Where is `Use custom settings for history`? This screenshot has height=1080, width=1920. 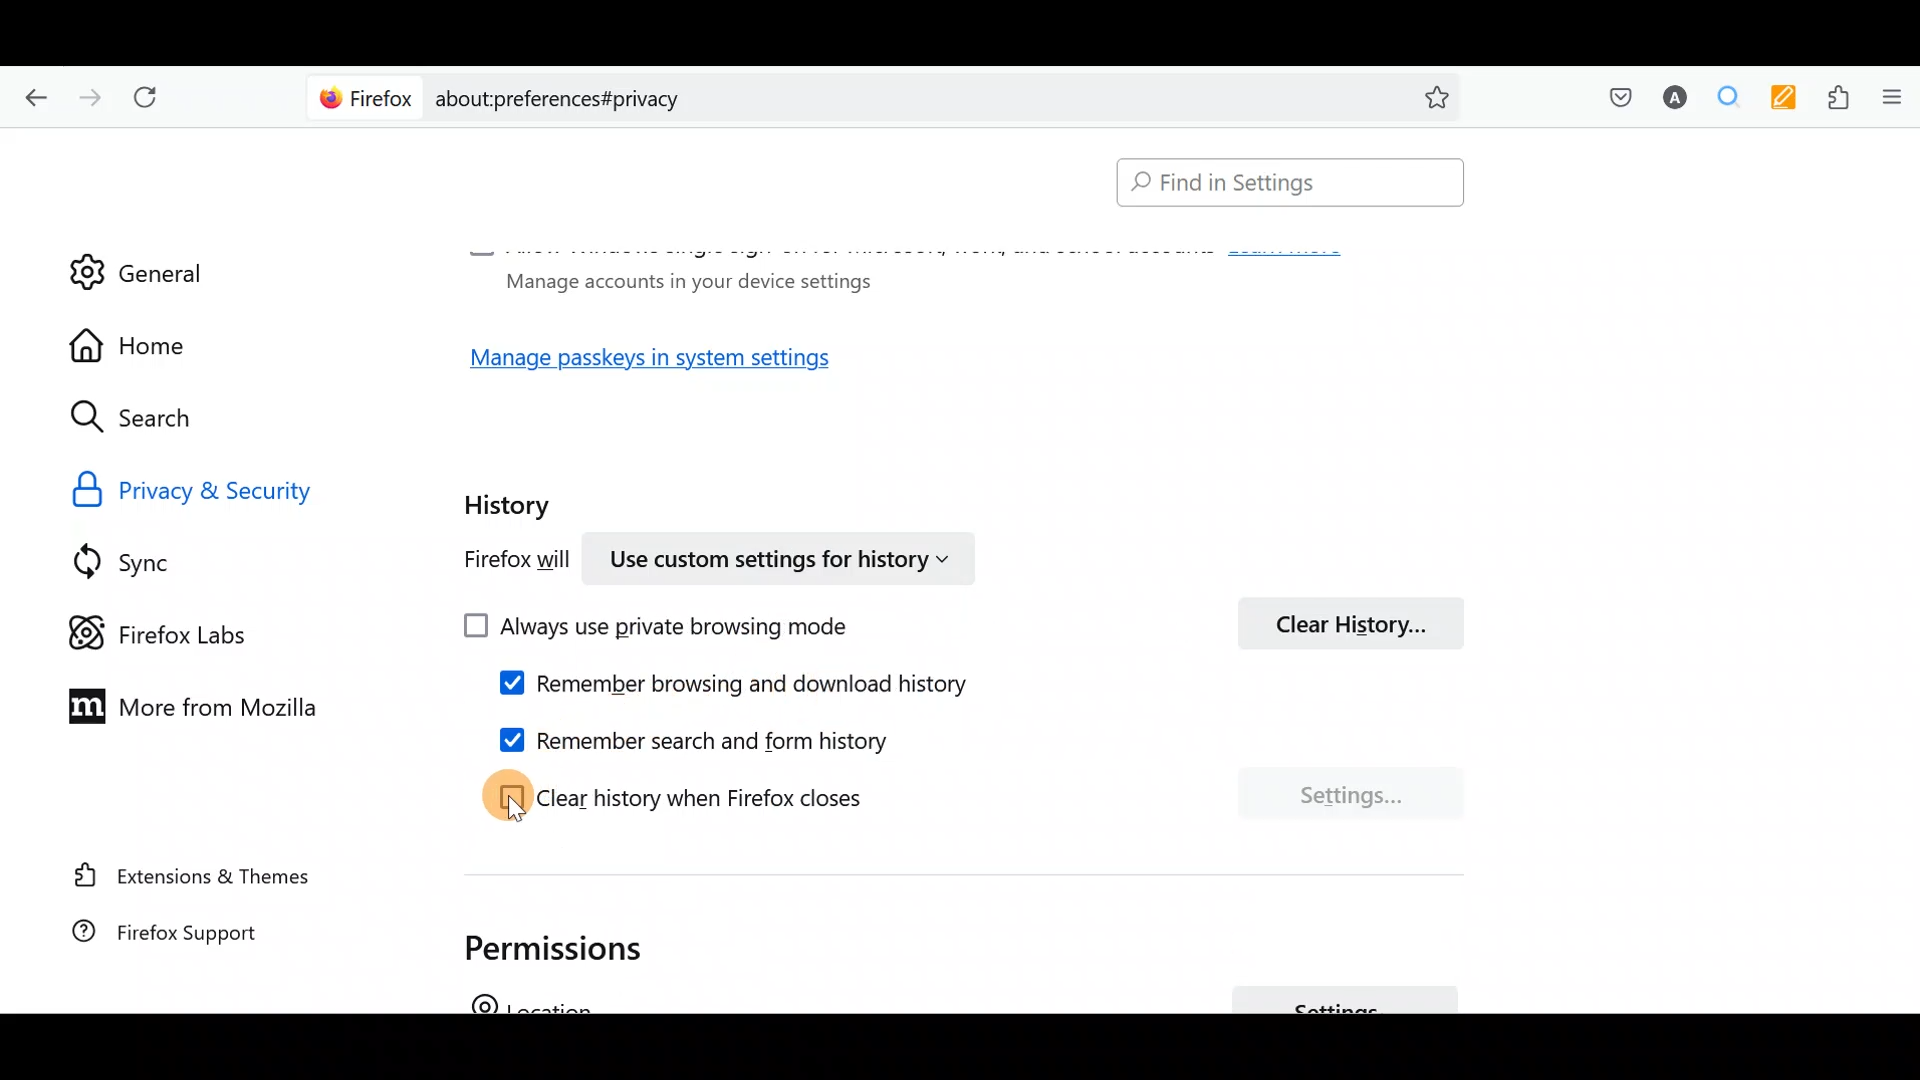 Use custom settings for history is located at coordinates (785, 556).